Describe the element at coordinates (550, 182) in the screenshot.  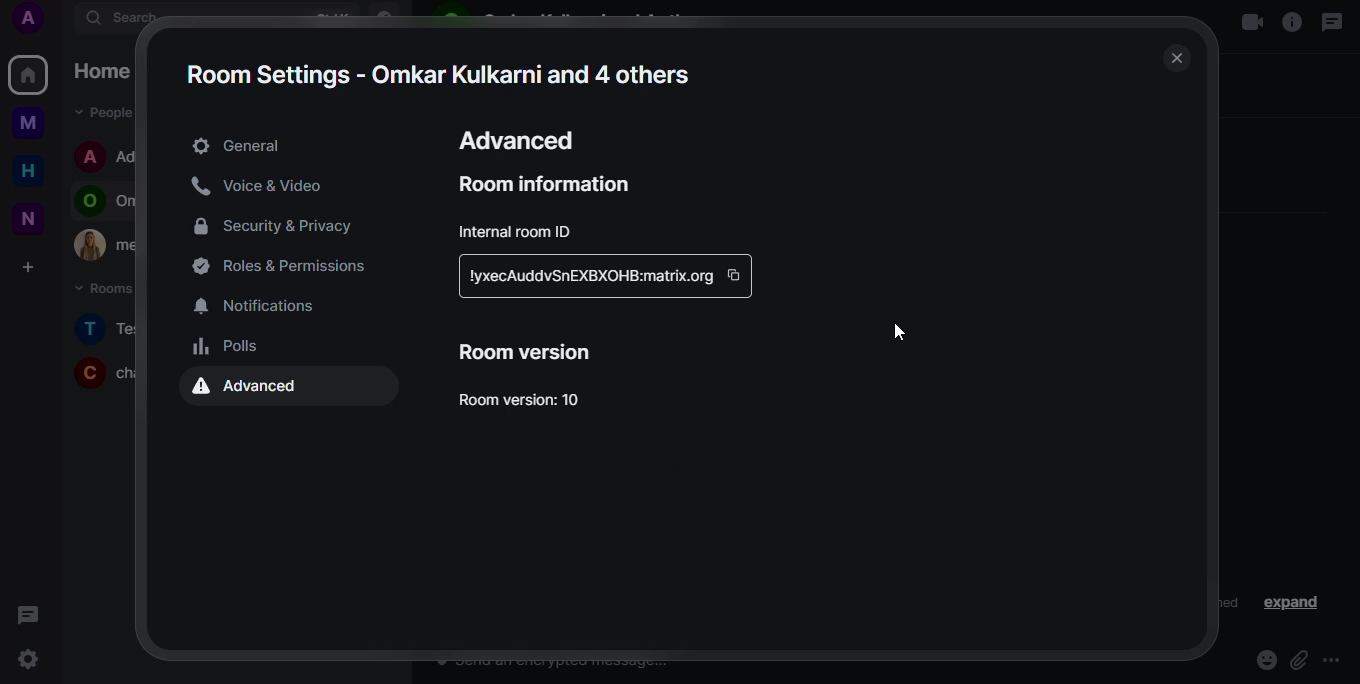
I see `room information` at that location.